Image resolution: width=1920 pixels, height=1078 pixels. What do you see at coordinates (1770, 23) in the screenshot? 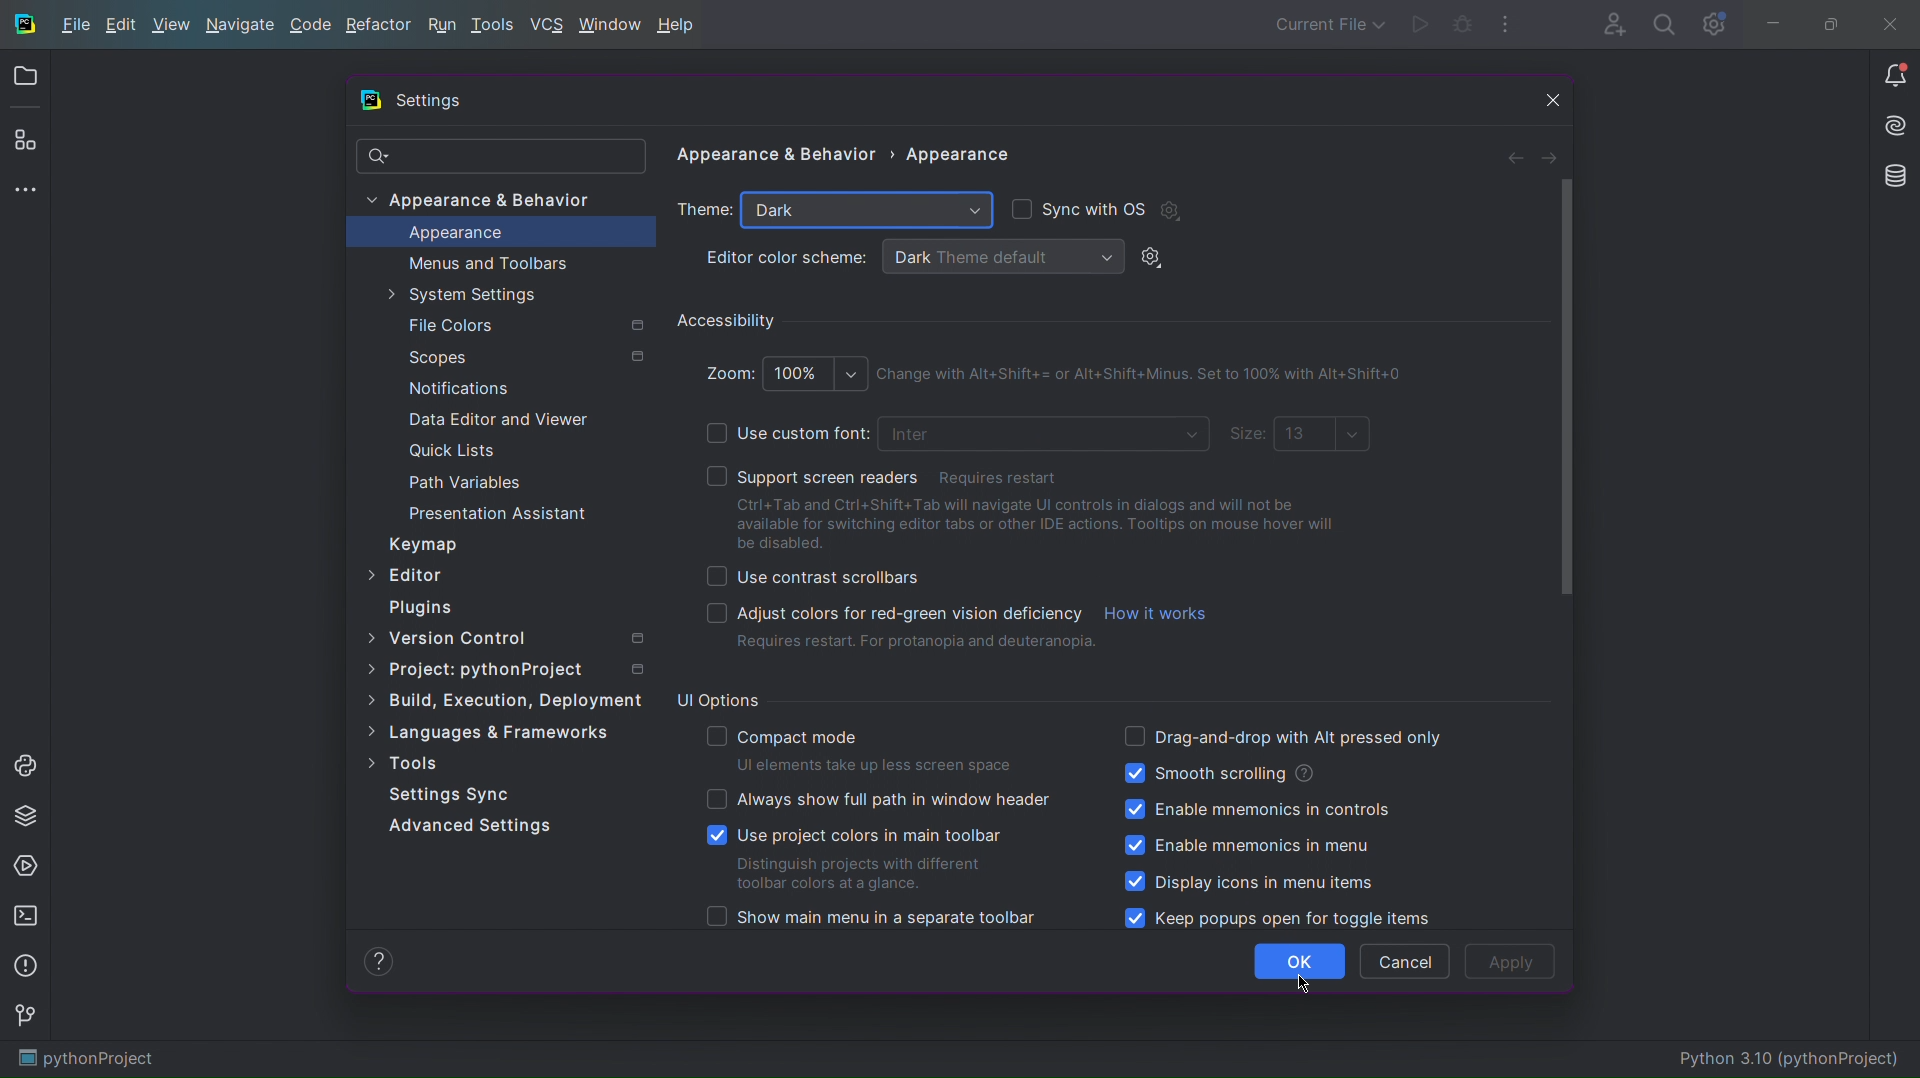
I see `Minimize` at bounding box center [1770, 23].